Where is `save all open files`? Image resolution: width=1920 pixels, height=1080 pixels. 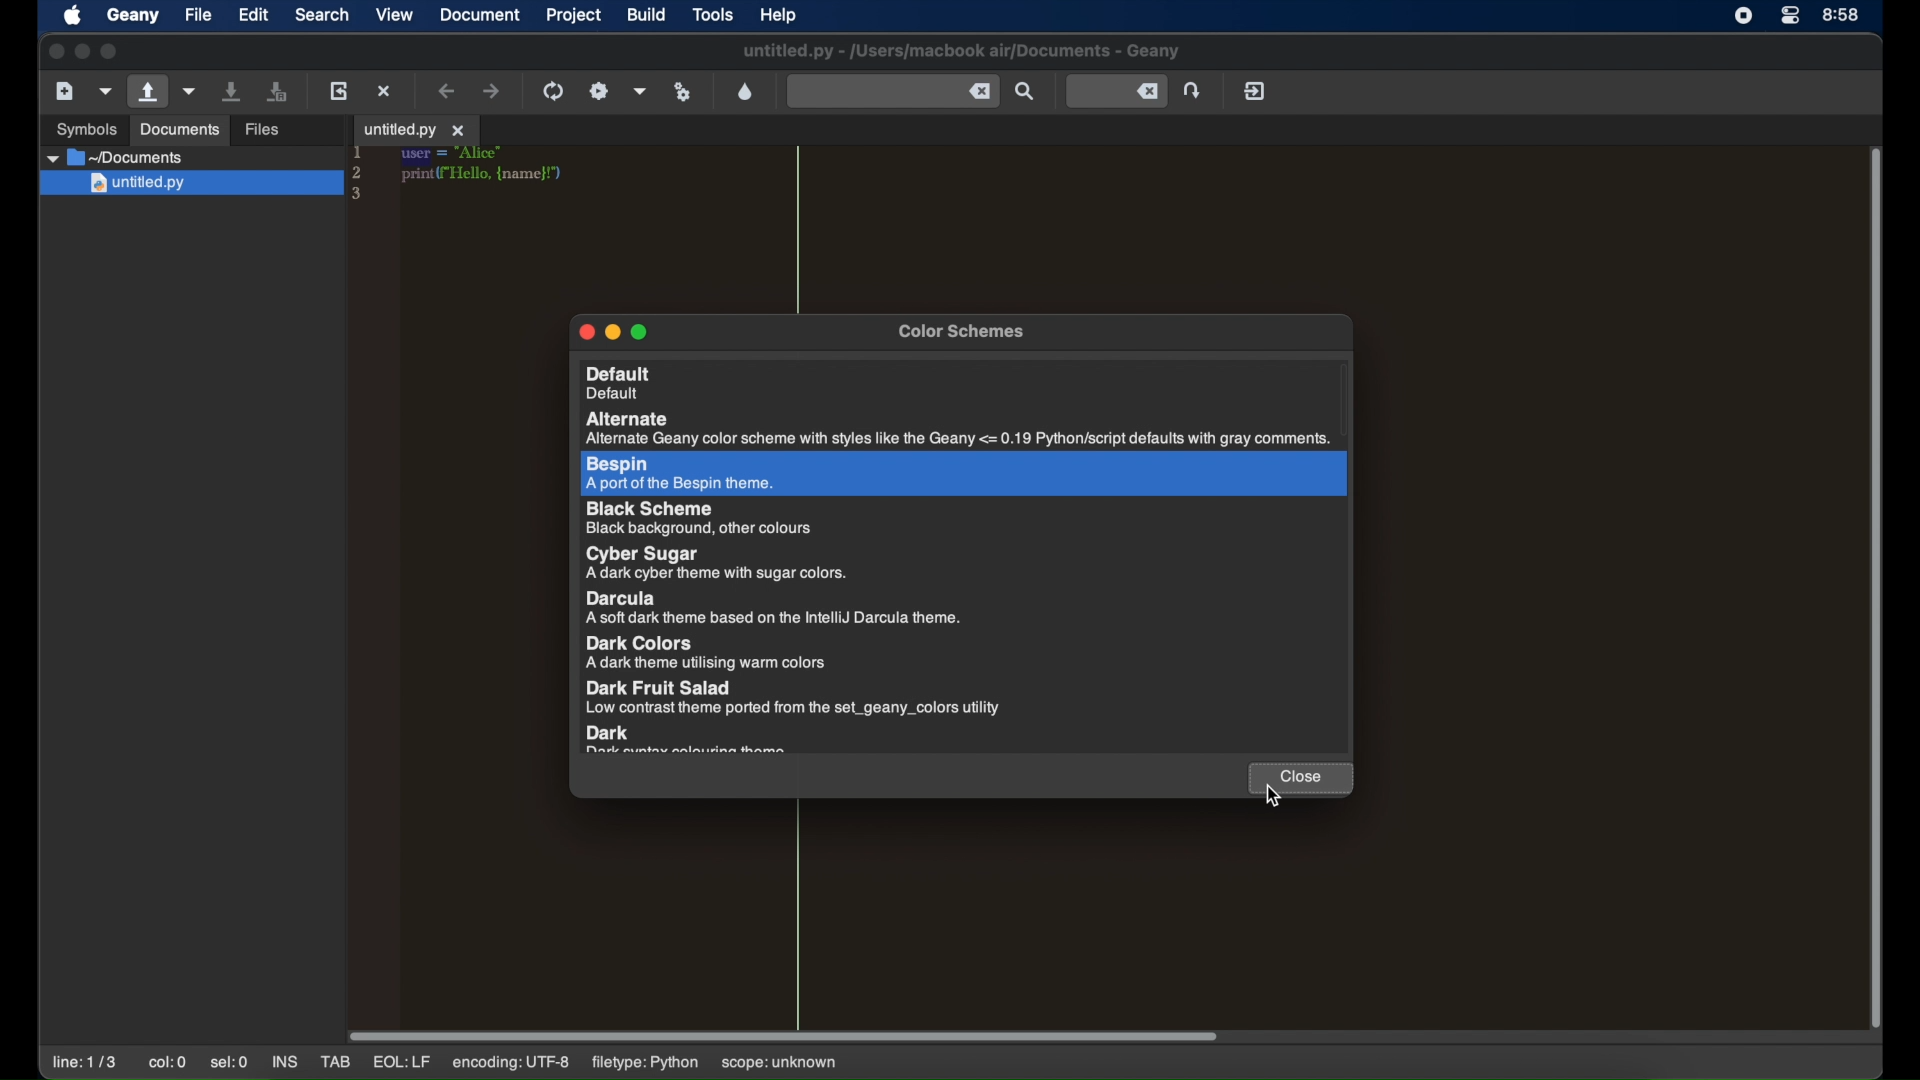
save all open files is located at coordinates (280, 92).